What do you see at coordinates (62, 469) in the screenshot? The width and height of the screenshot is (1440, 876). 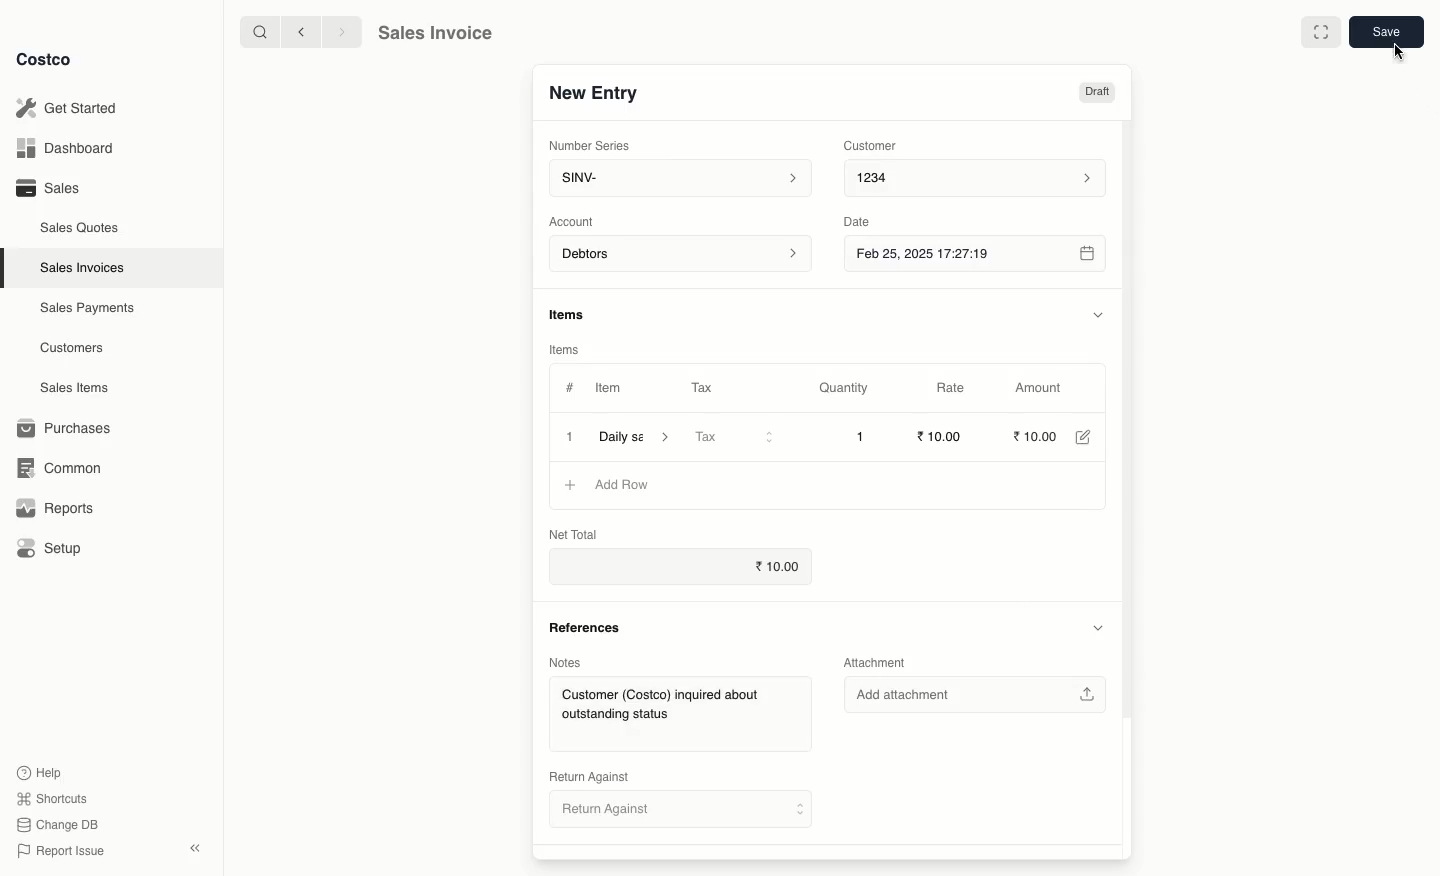 I see `Common` at bounding box center [62, 469].